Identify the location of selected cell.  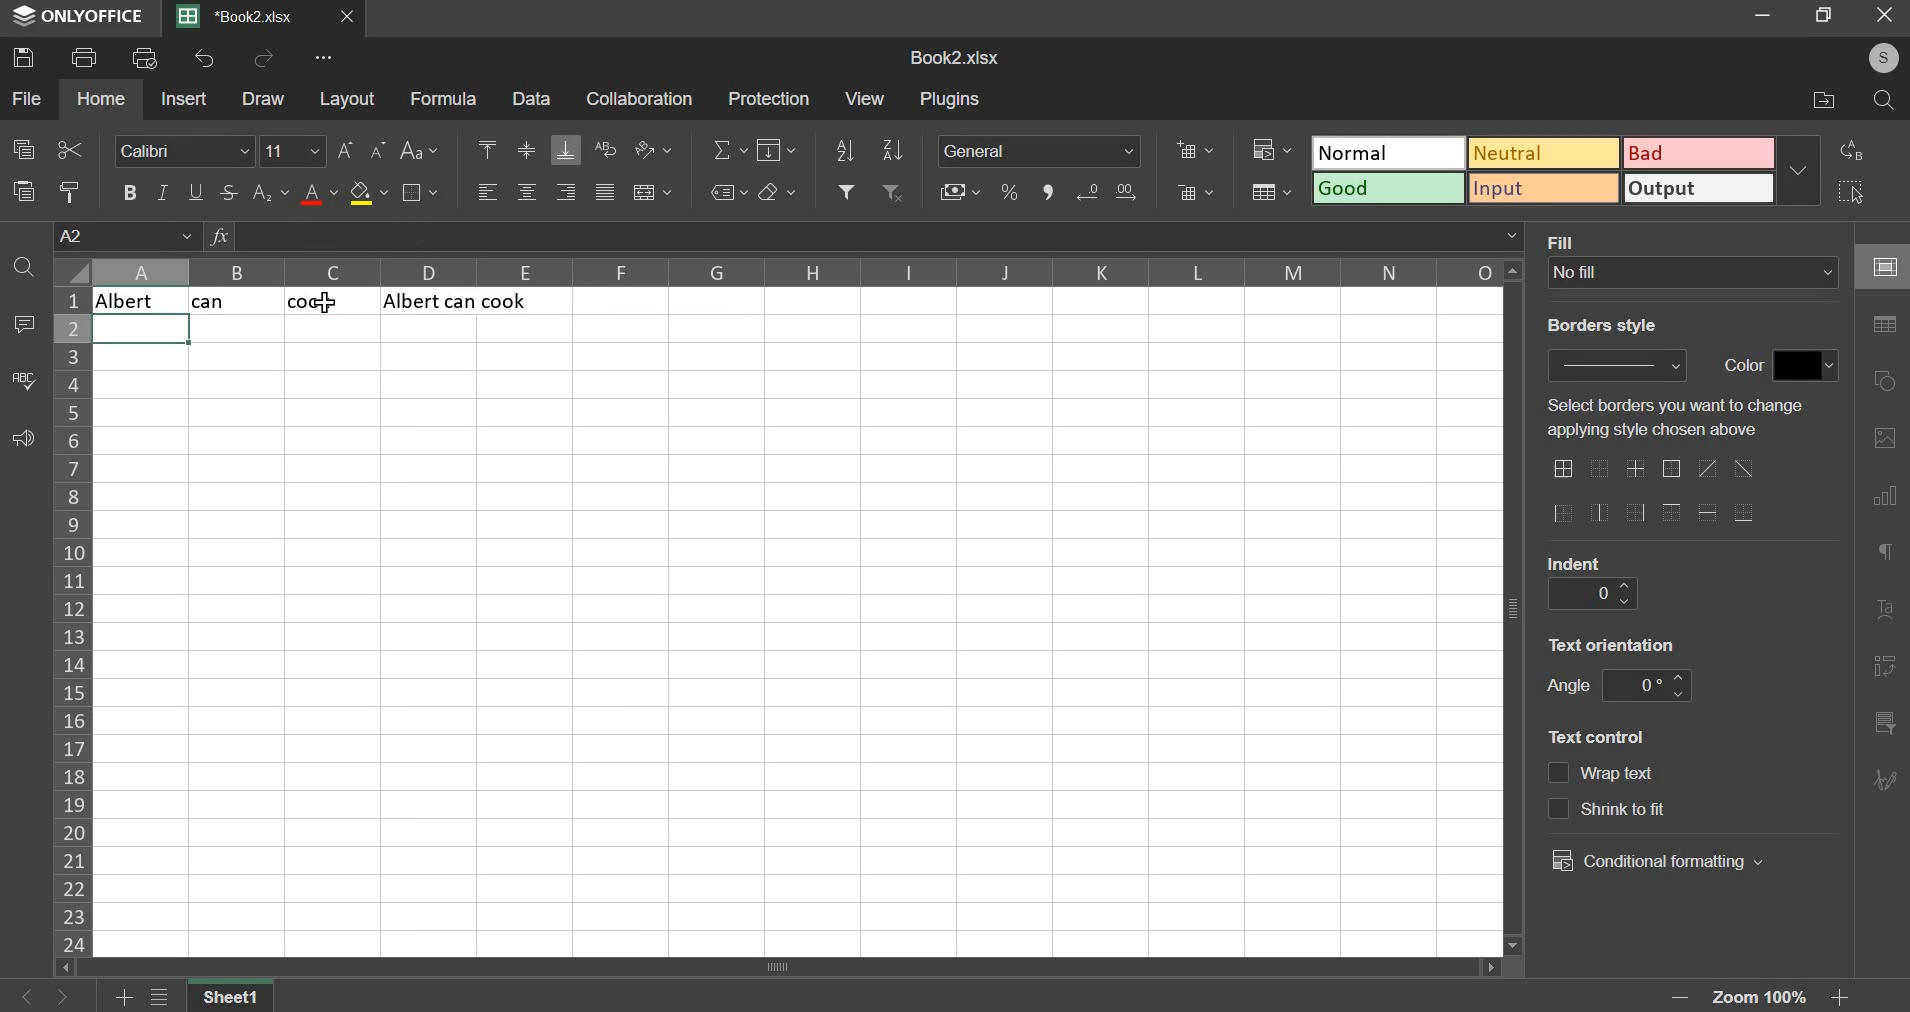
(140, 330).